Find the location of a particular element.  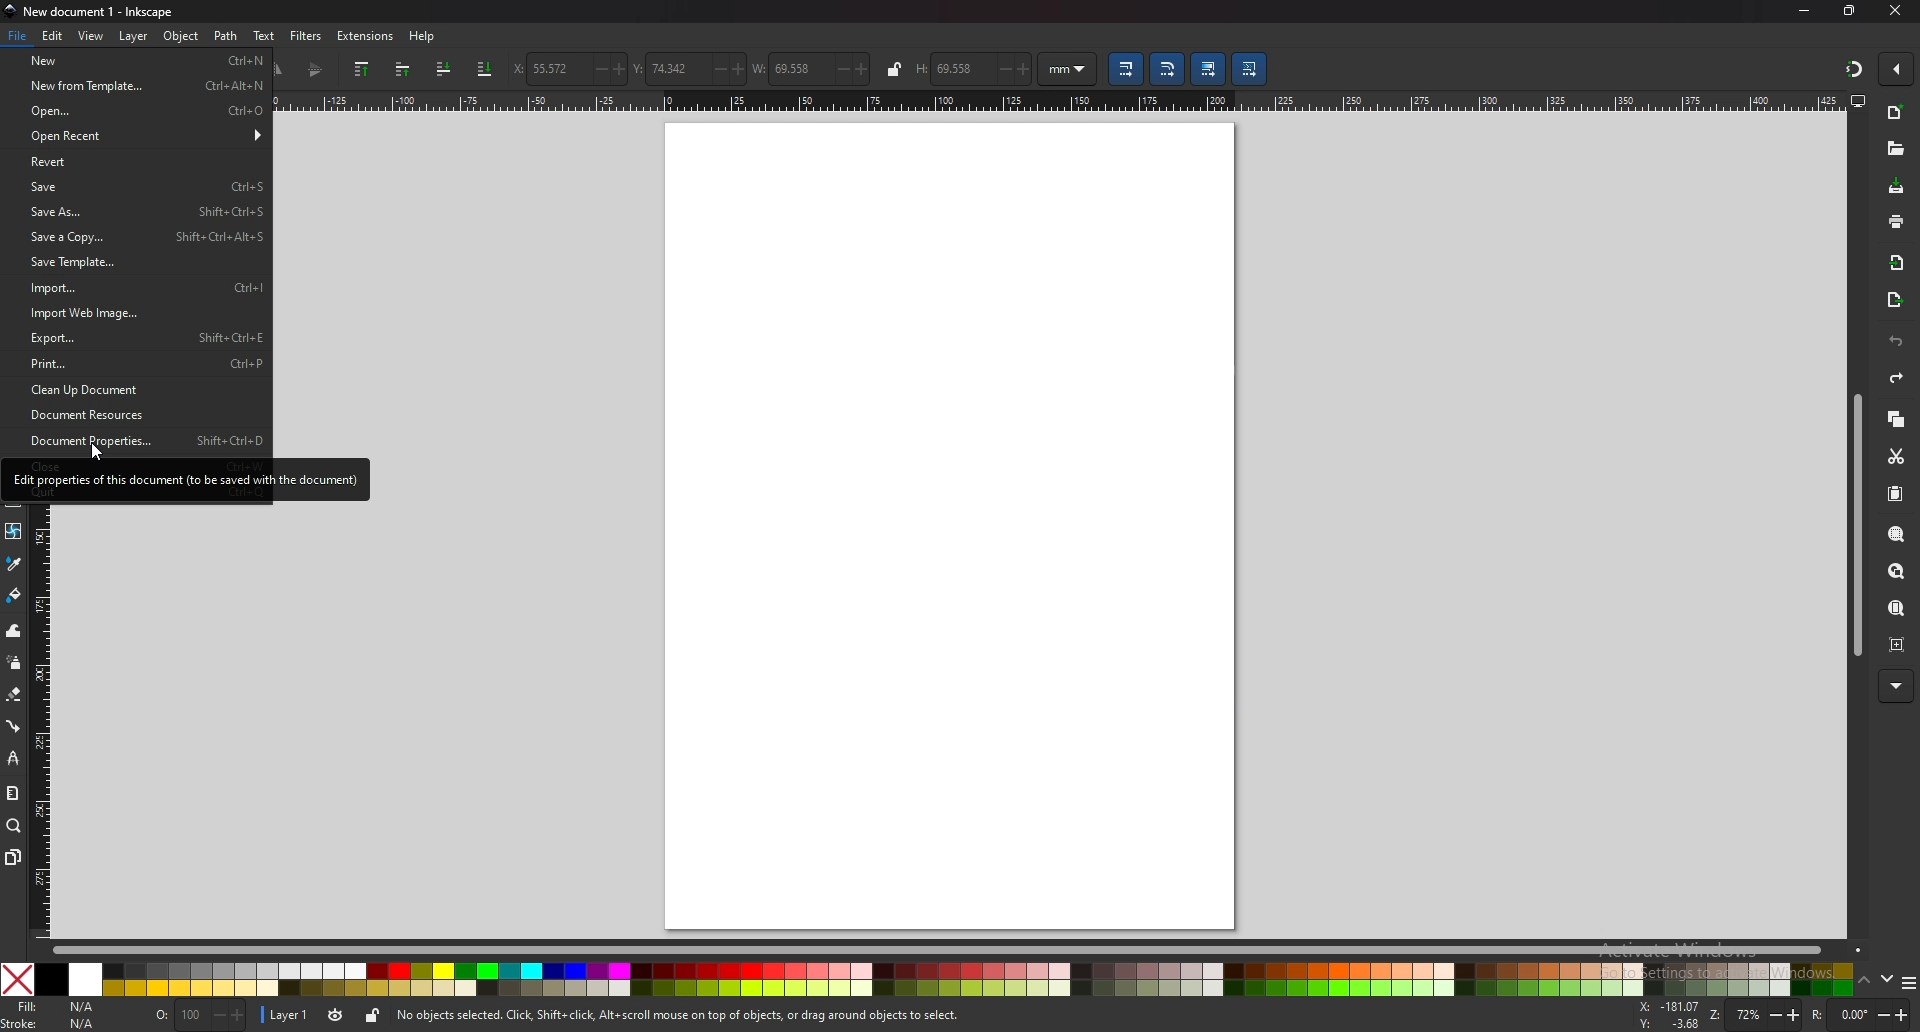

Edit properties of this document (to be saved with the document) is located at coordinates (183, 481).